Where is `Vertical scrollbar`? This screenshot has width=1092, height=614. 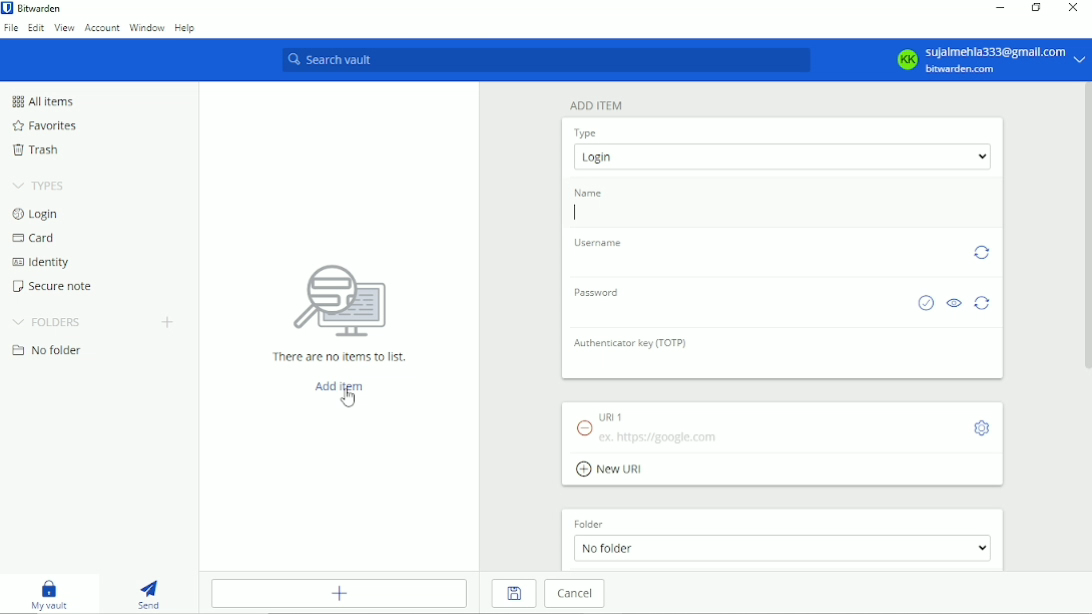 Vertical scrollbar is located at coordinates (1085, 228).